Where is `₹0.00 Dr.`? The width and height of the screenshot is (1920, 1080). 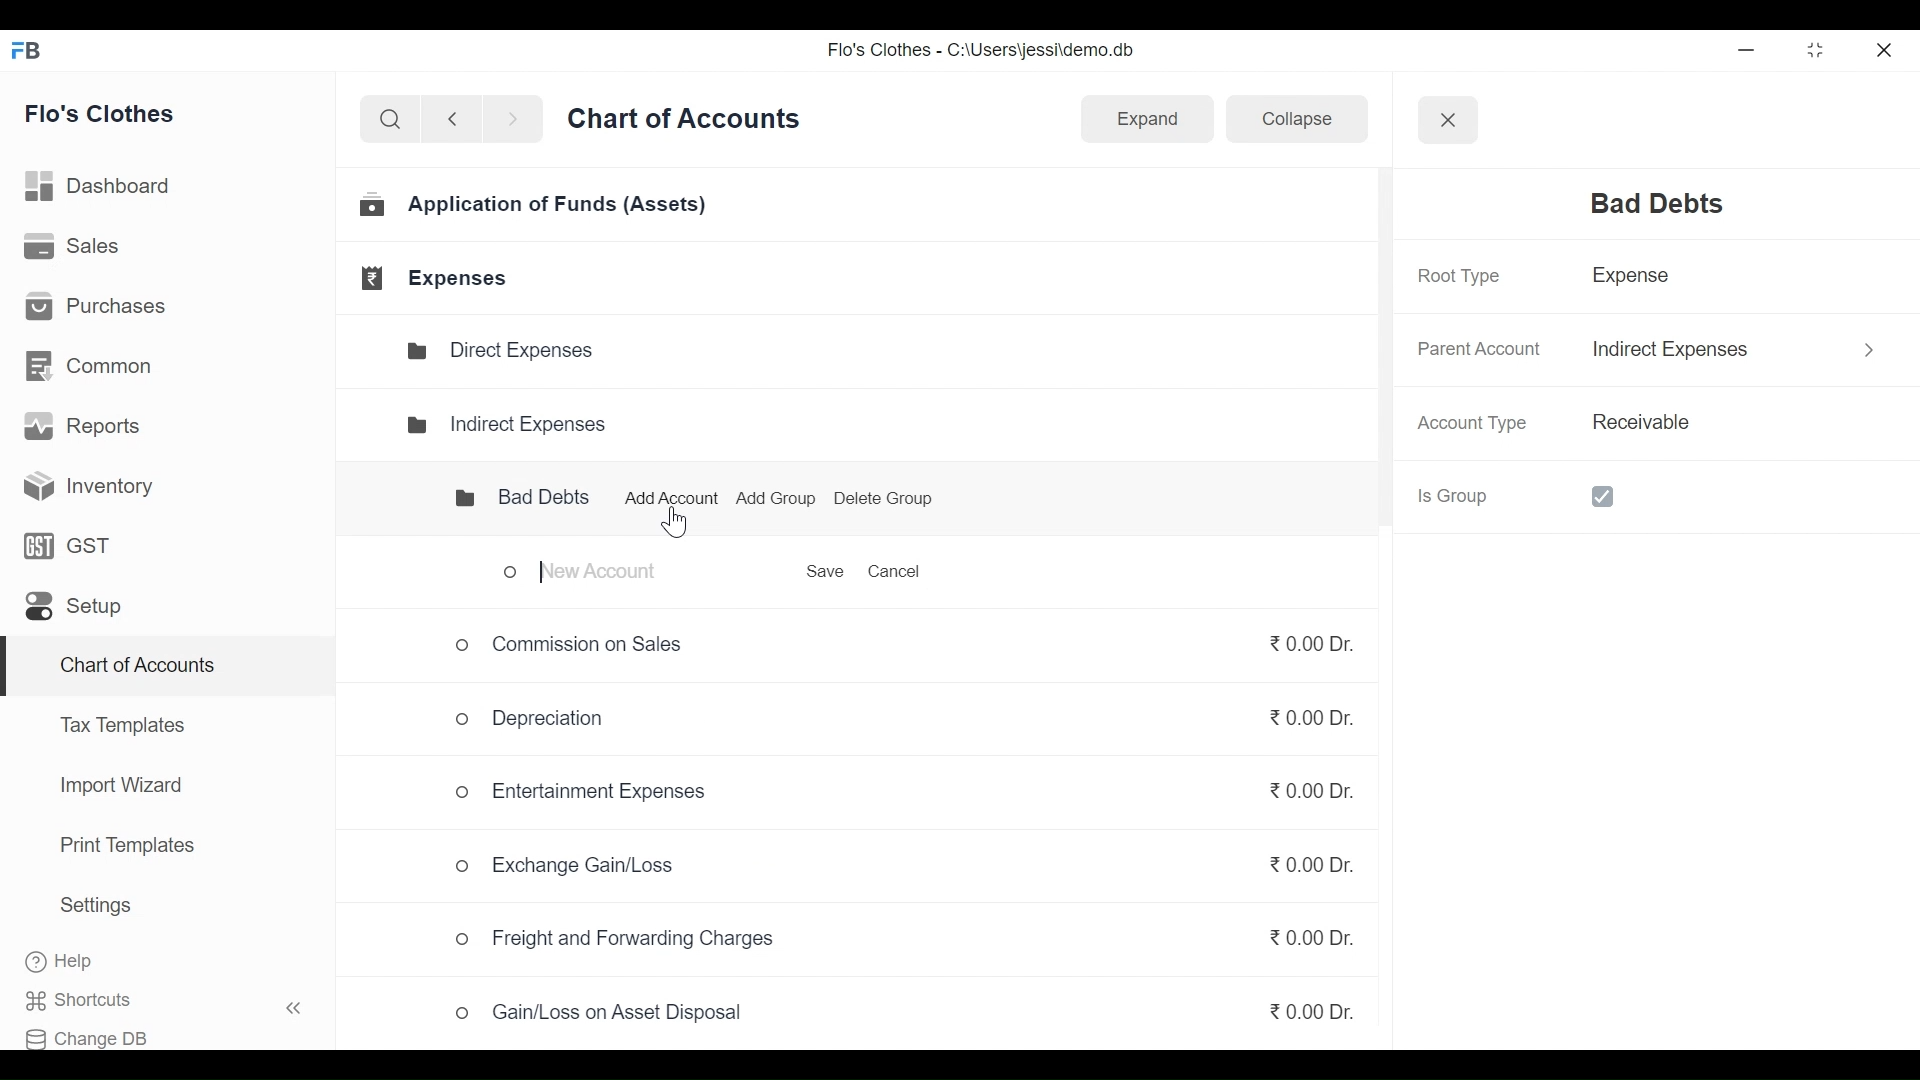
₹0.00 Dr. is located at coordinates (1297, 872).